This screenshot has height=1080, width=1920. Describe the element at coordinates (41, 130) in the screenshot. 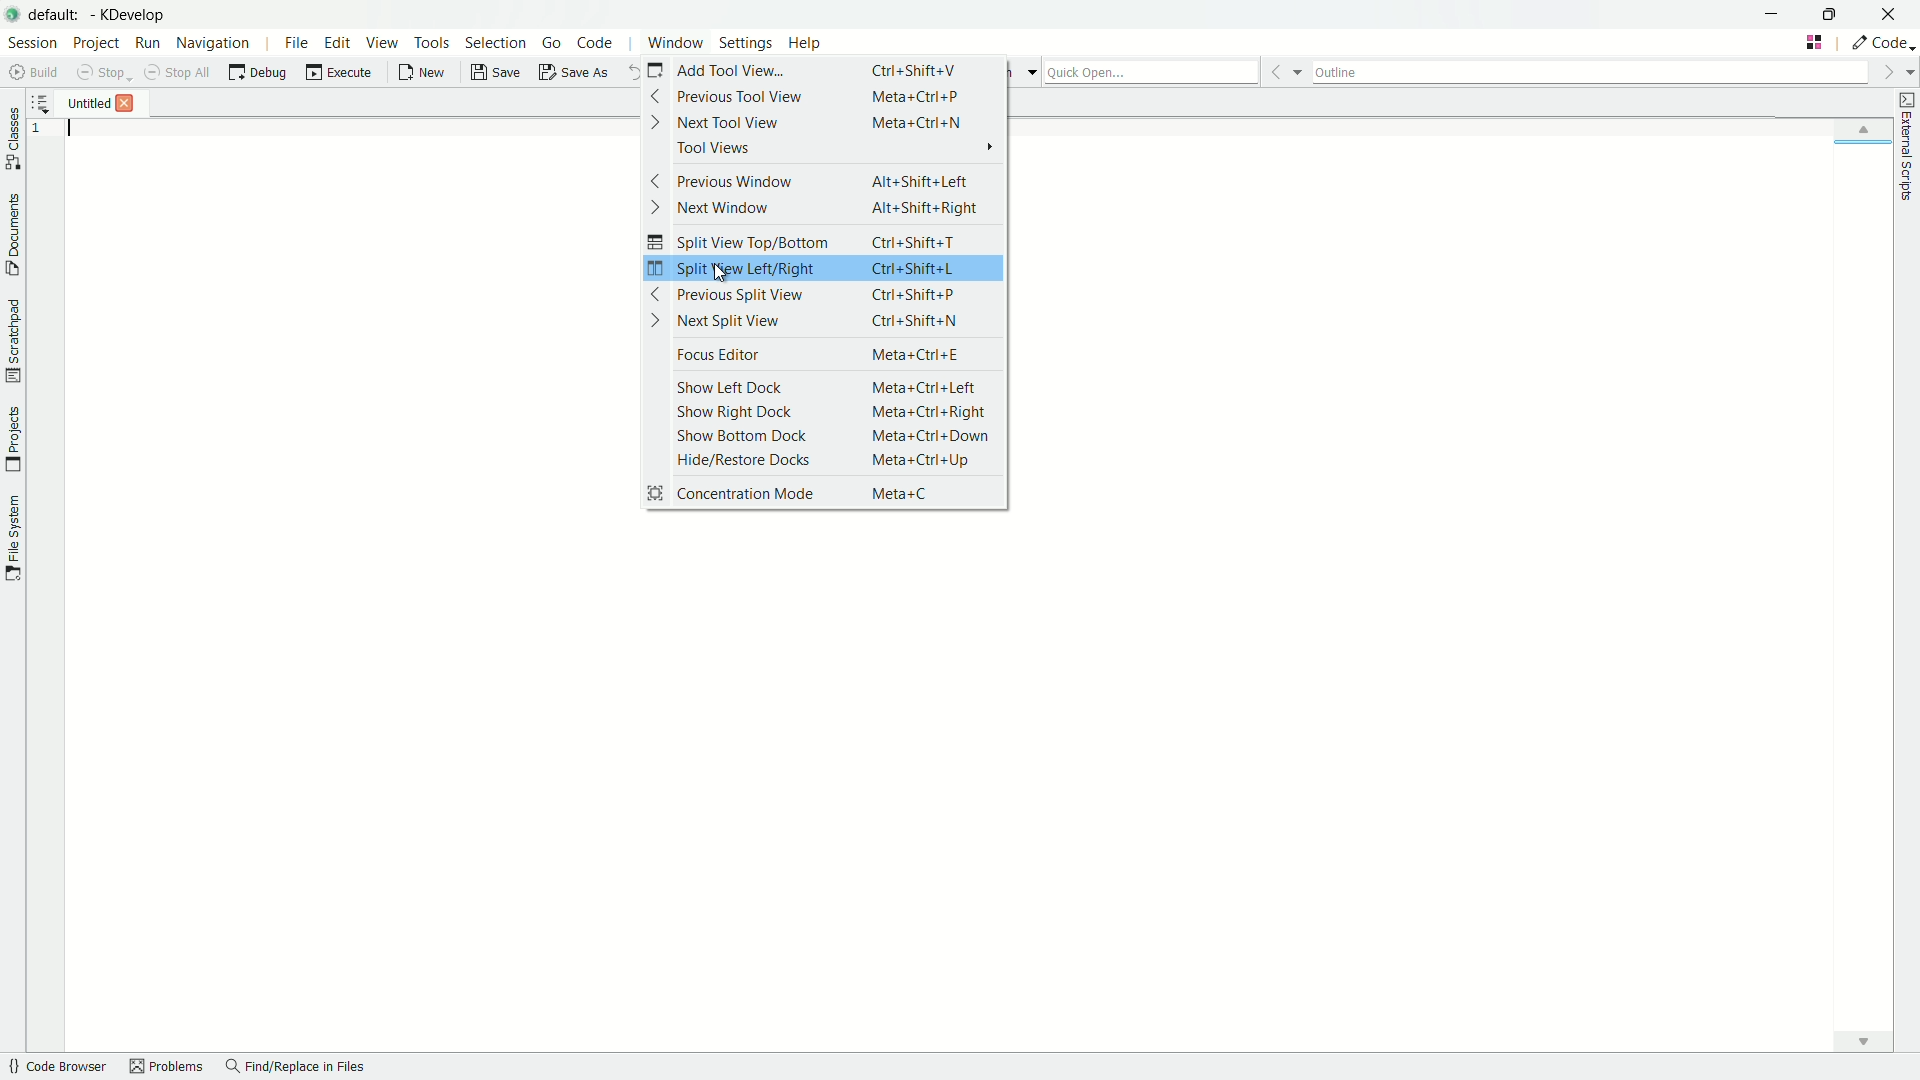

I see `line number` at that location.